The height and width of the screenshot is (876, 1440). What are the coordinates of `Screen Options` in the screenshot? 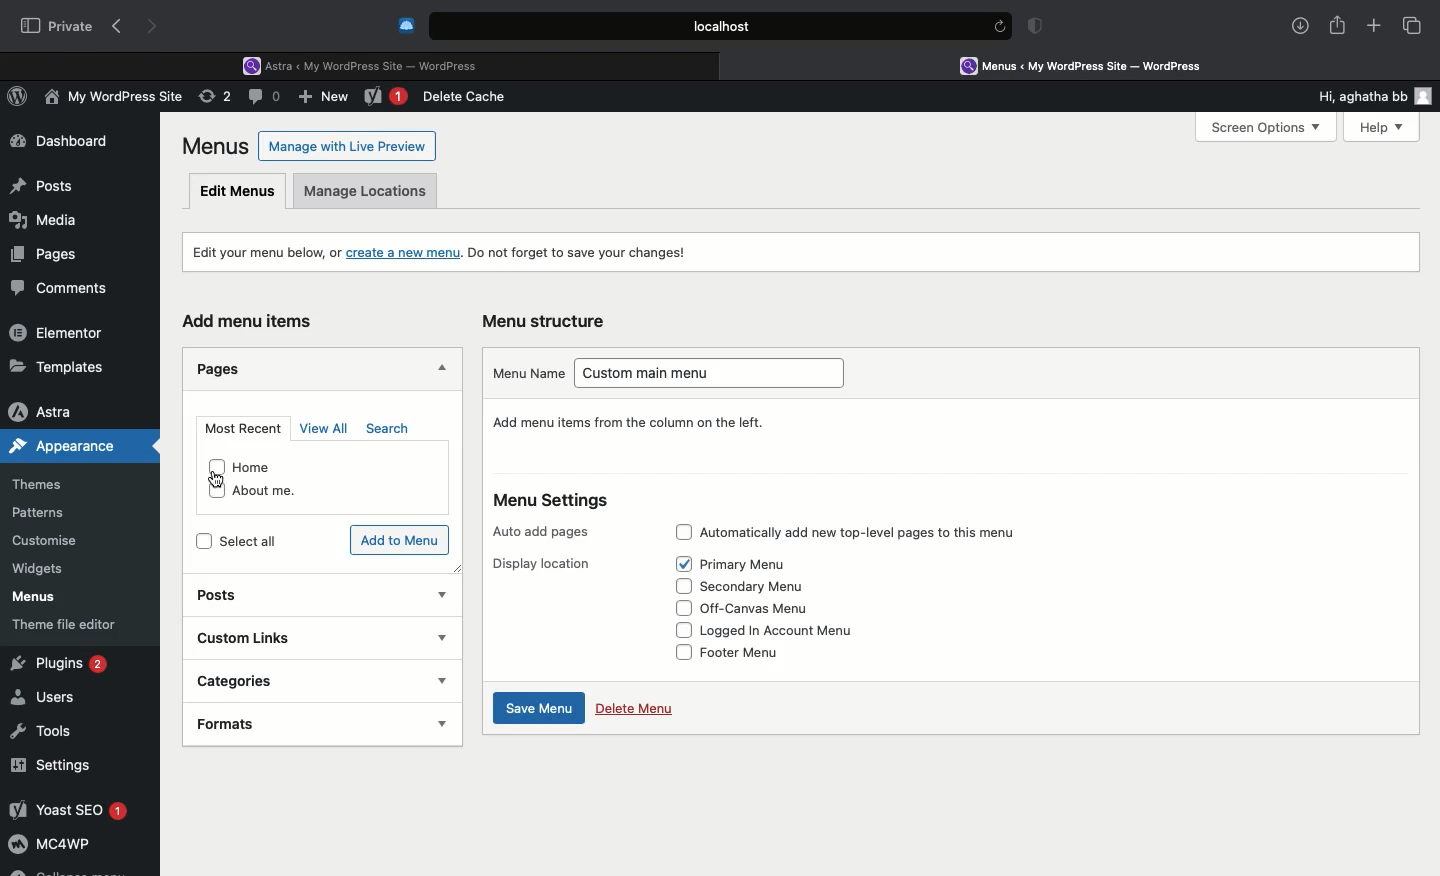 It's located at (1264, 128).